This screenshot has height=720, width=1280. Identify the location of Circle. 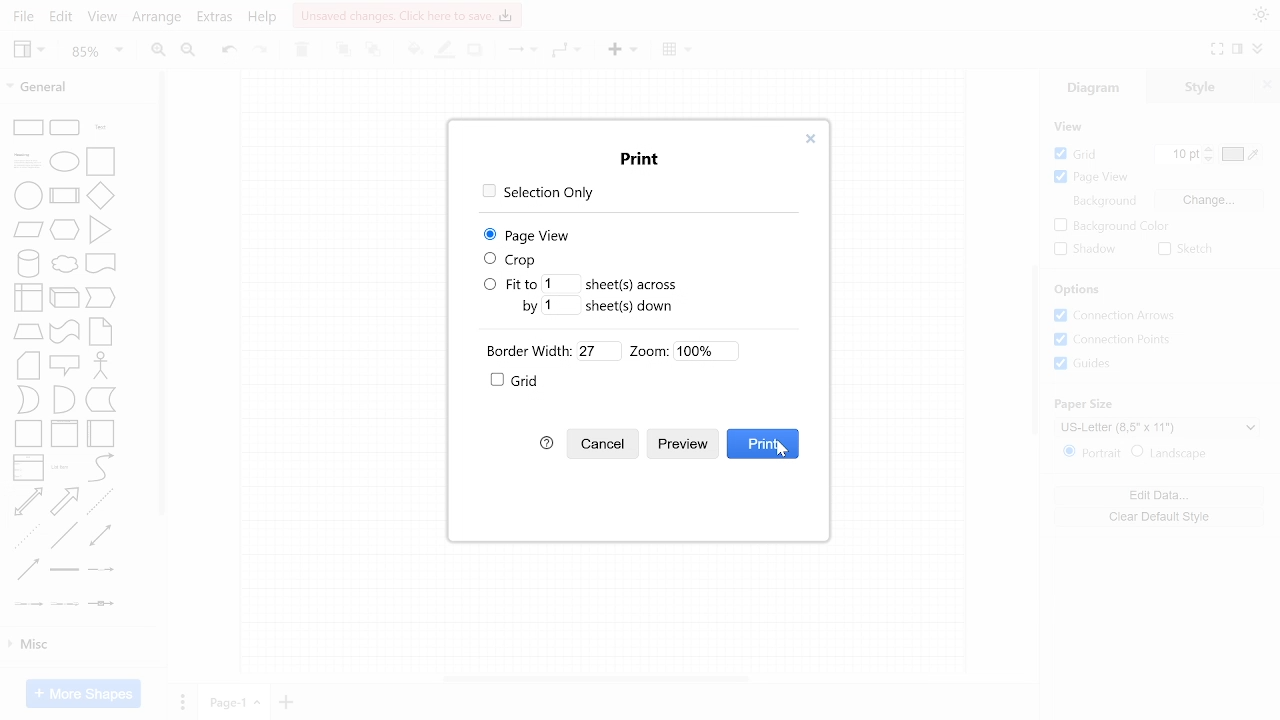
(28, 195).